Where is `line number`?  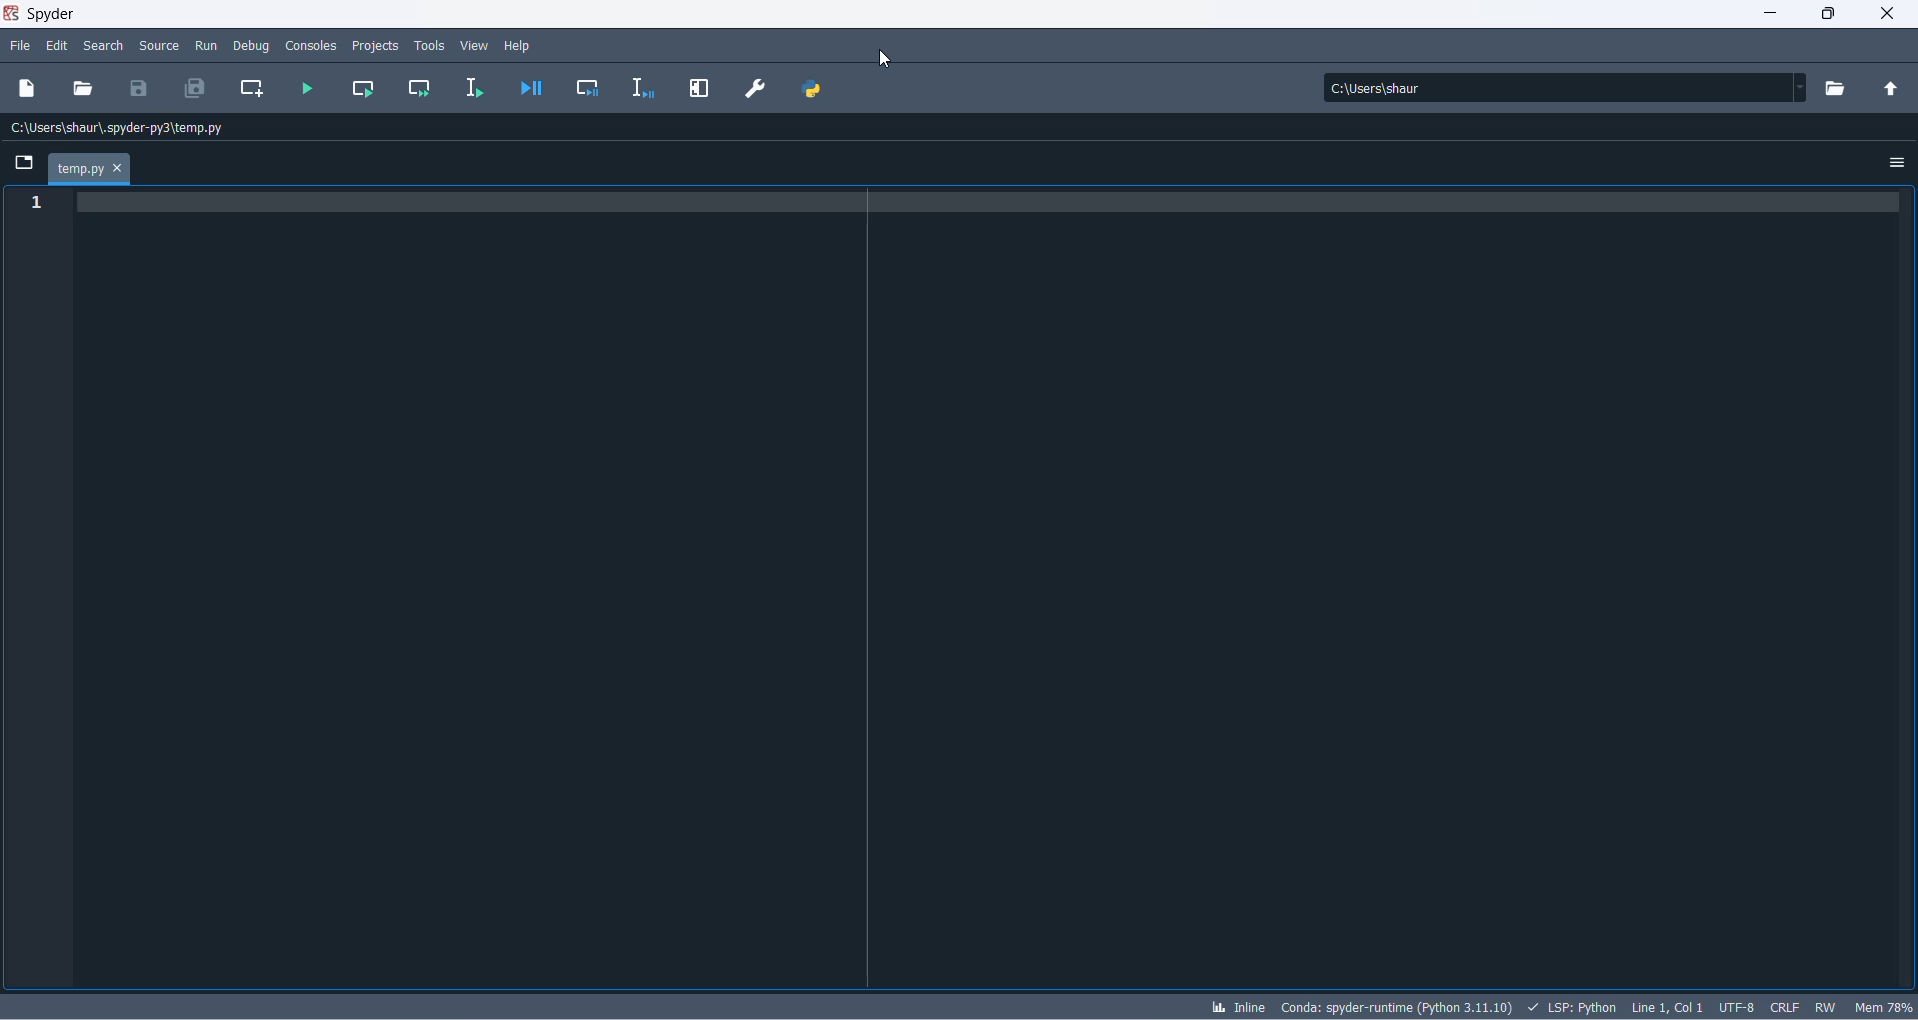 line number is located at coordinates (41, 204).